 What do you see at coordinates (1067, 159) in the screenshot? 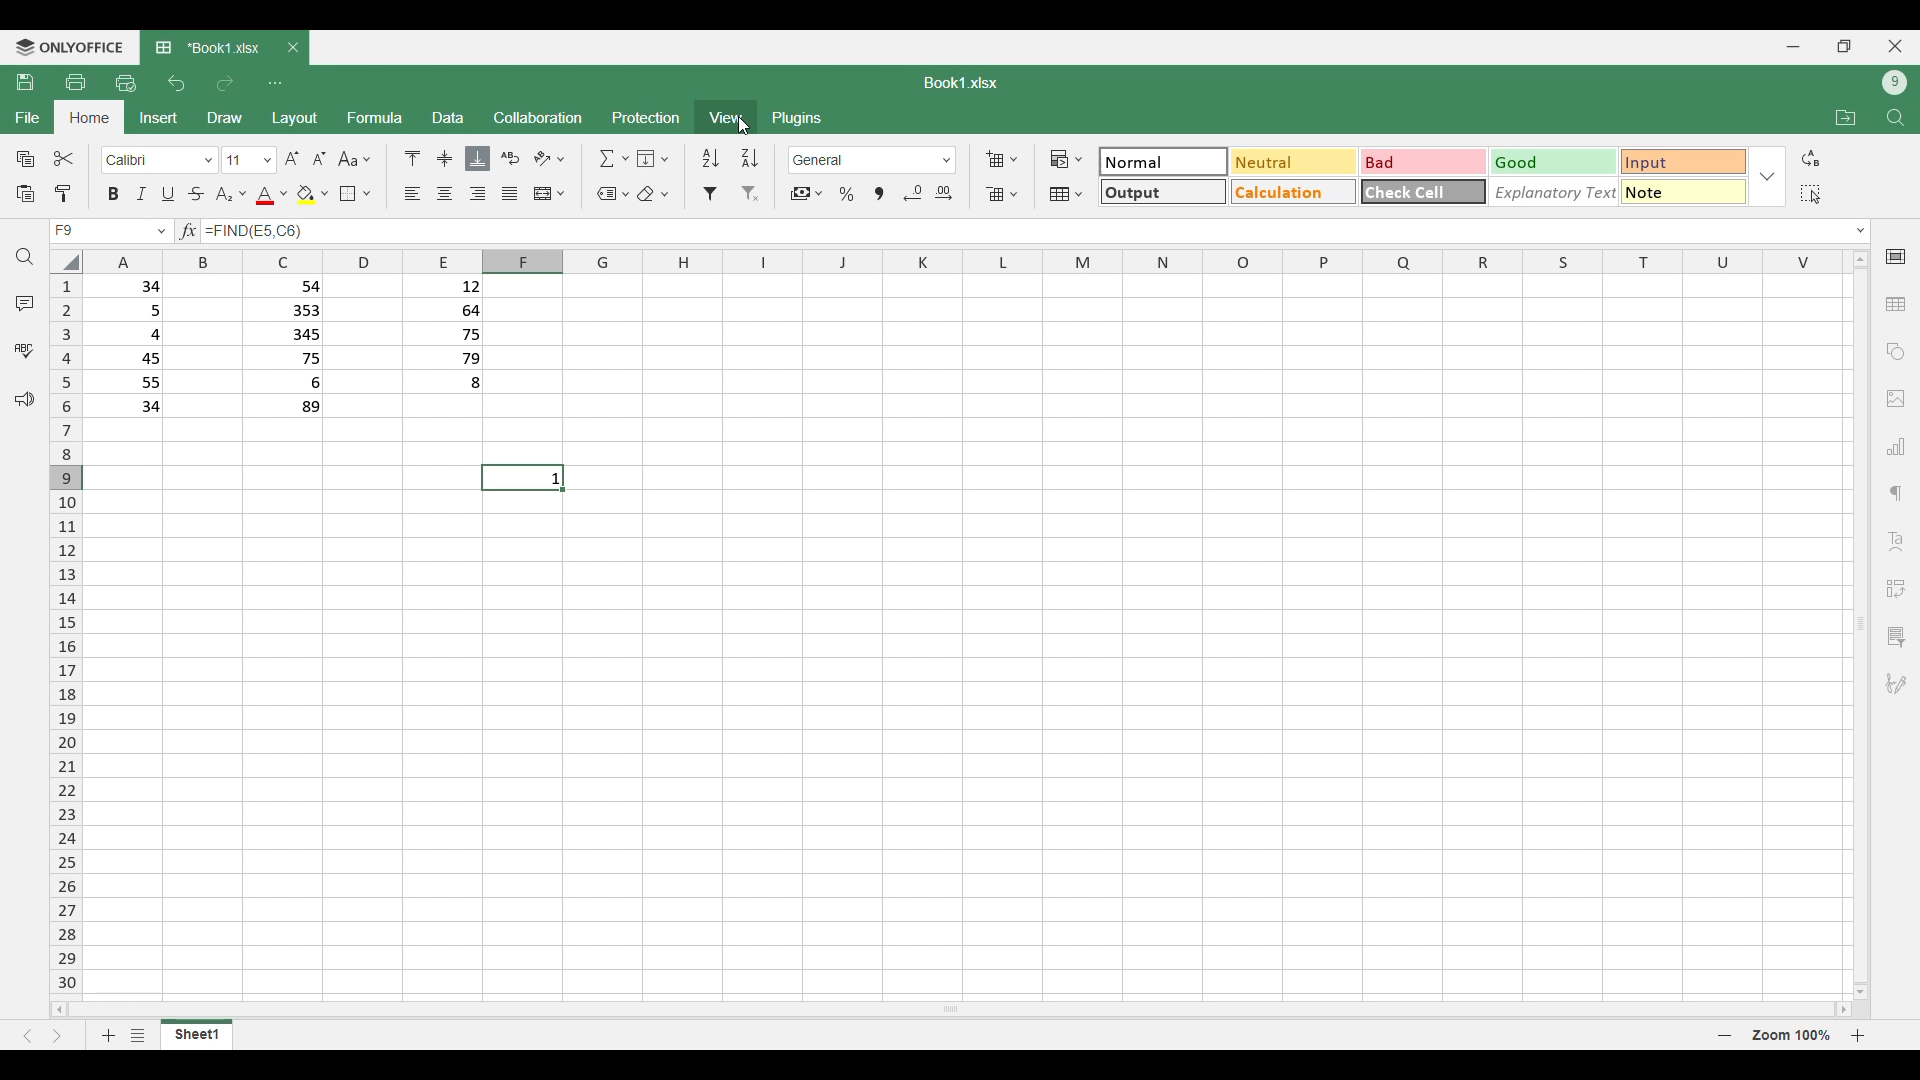
I see `Conditional formatting` at bounding box center [1067, 159].